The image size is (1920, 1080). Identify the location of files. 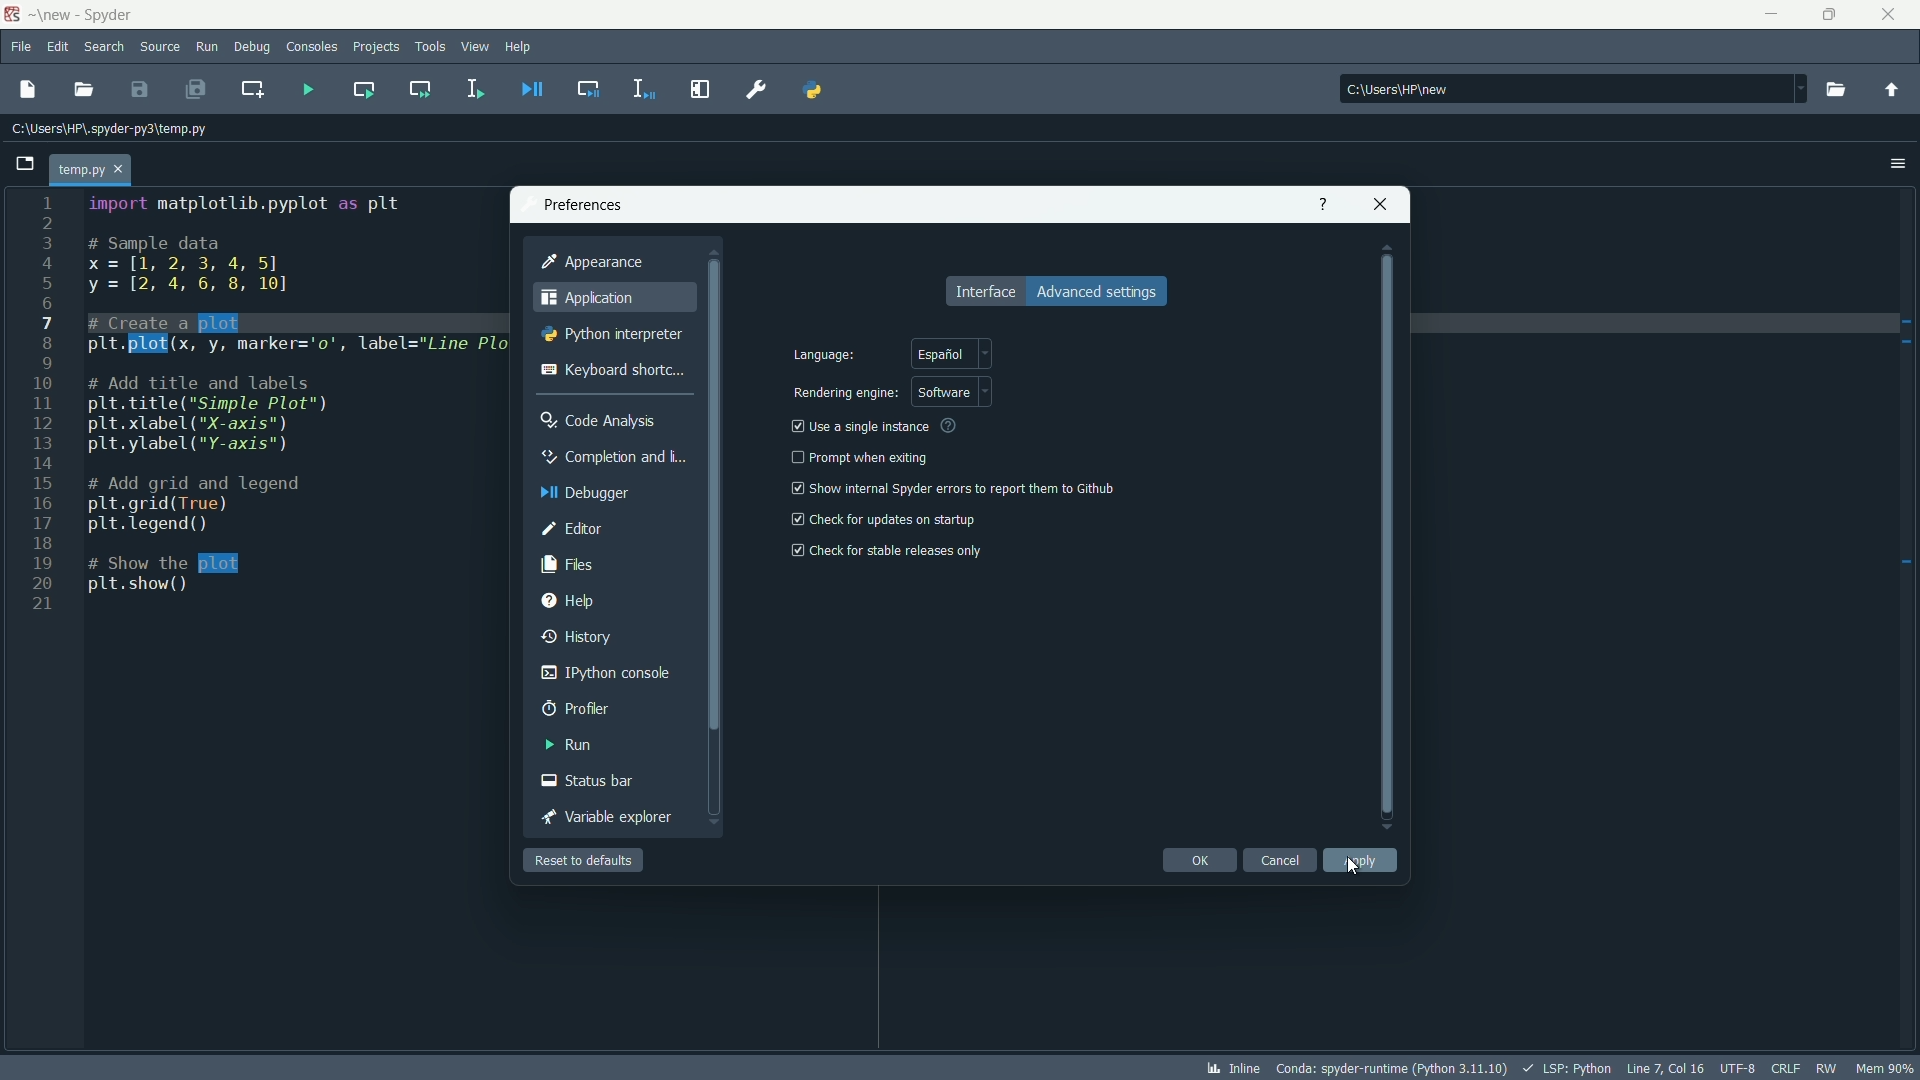
(567, 565).